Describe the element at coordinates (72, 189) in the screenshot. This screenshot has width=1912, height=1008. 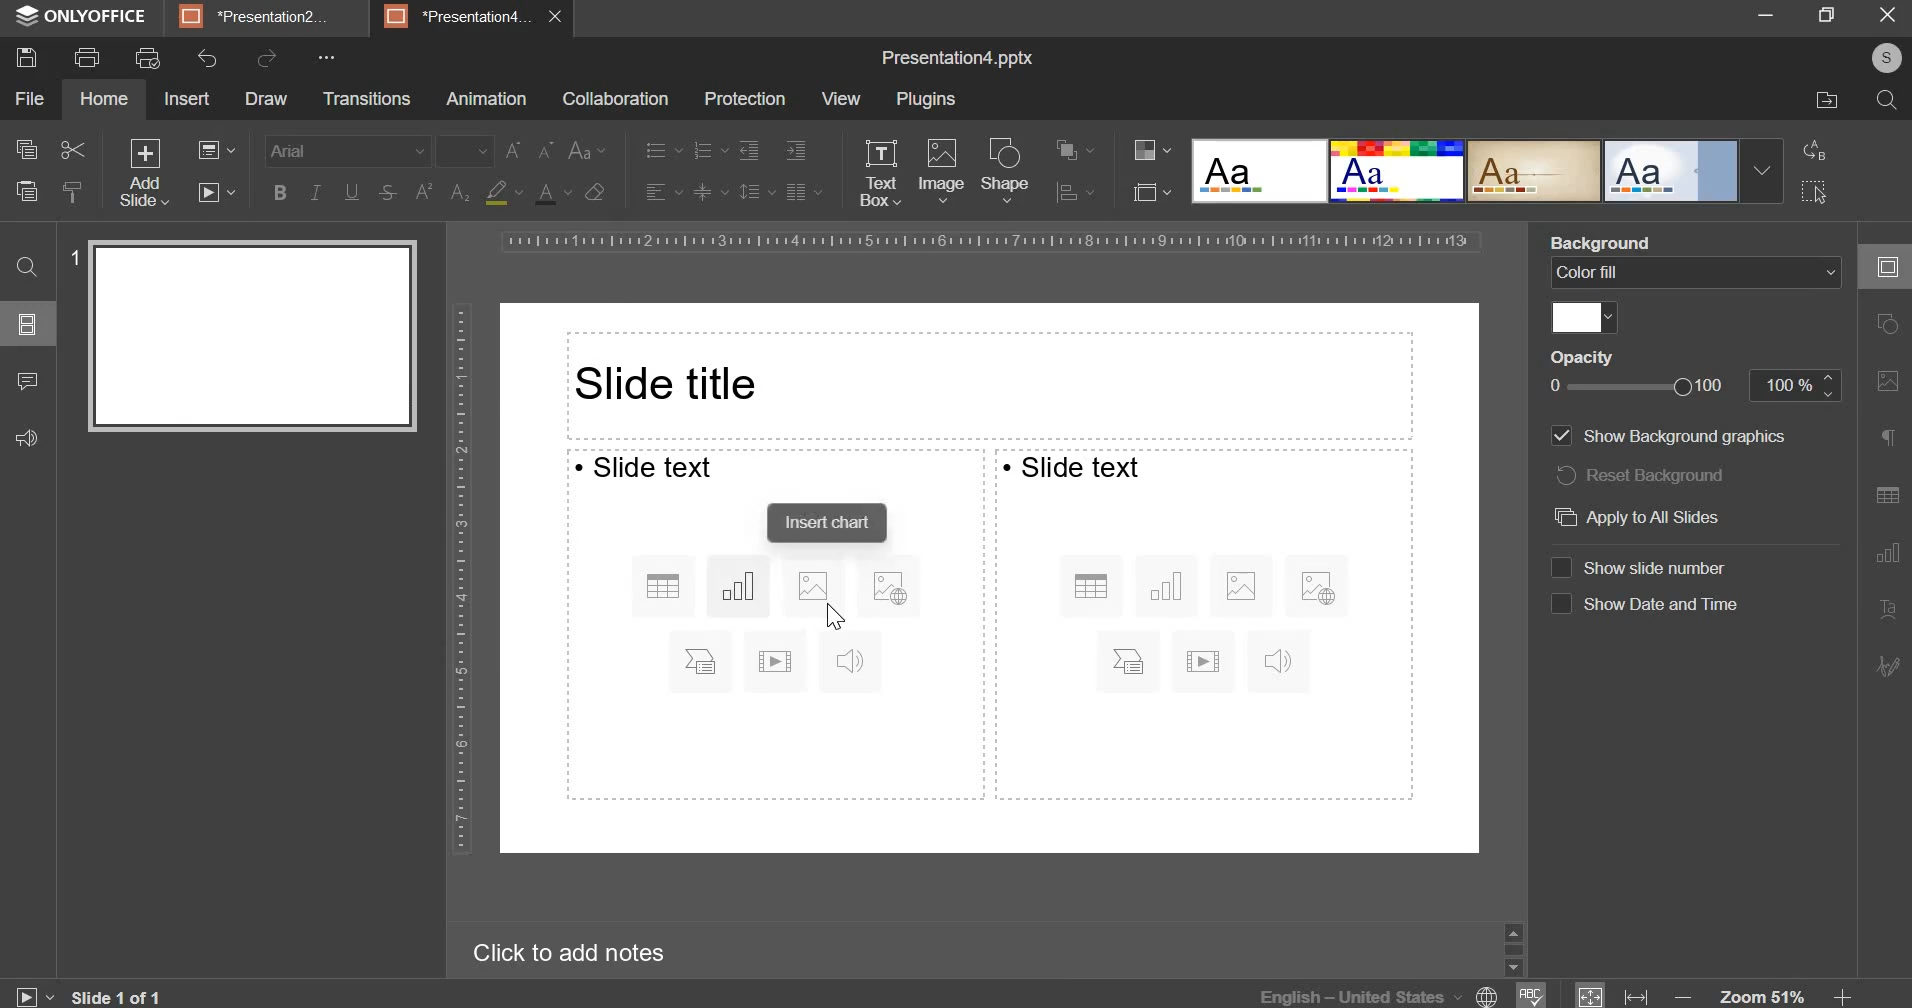
I see `copy style` at that location.